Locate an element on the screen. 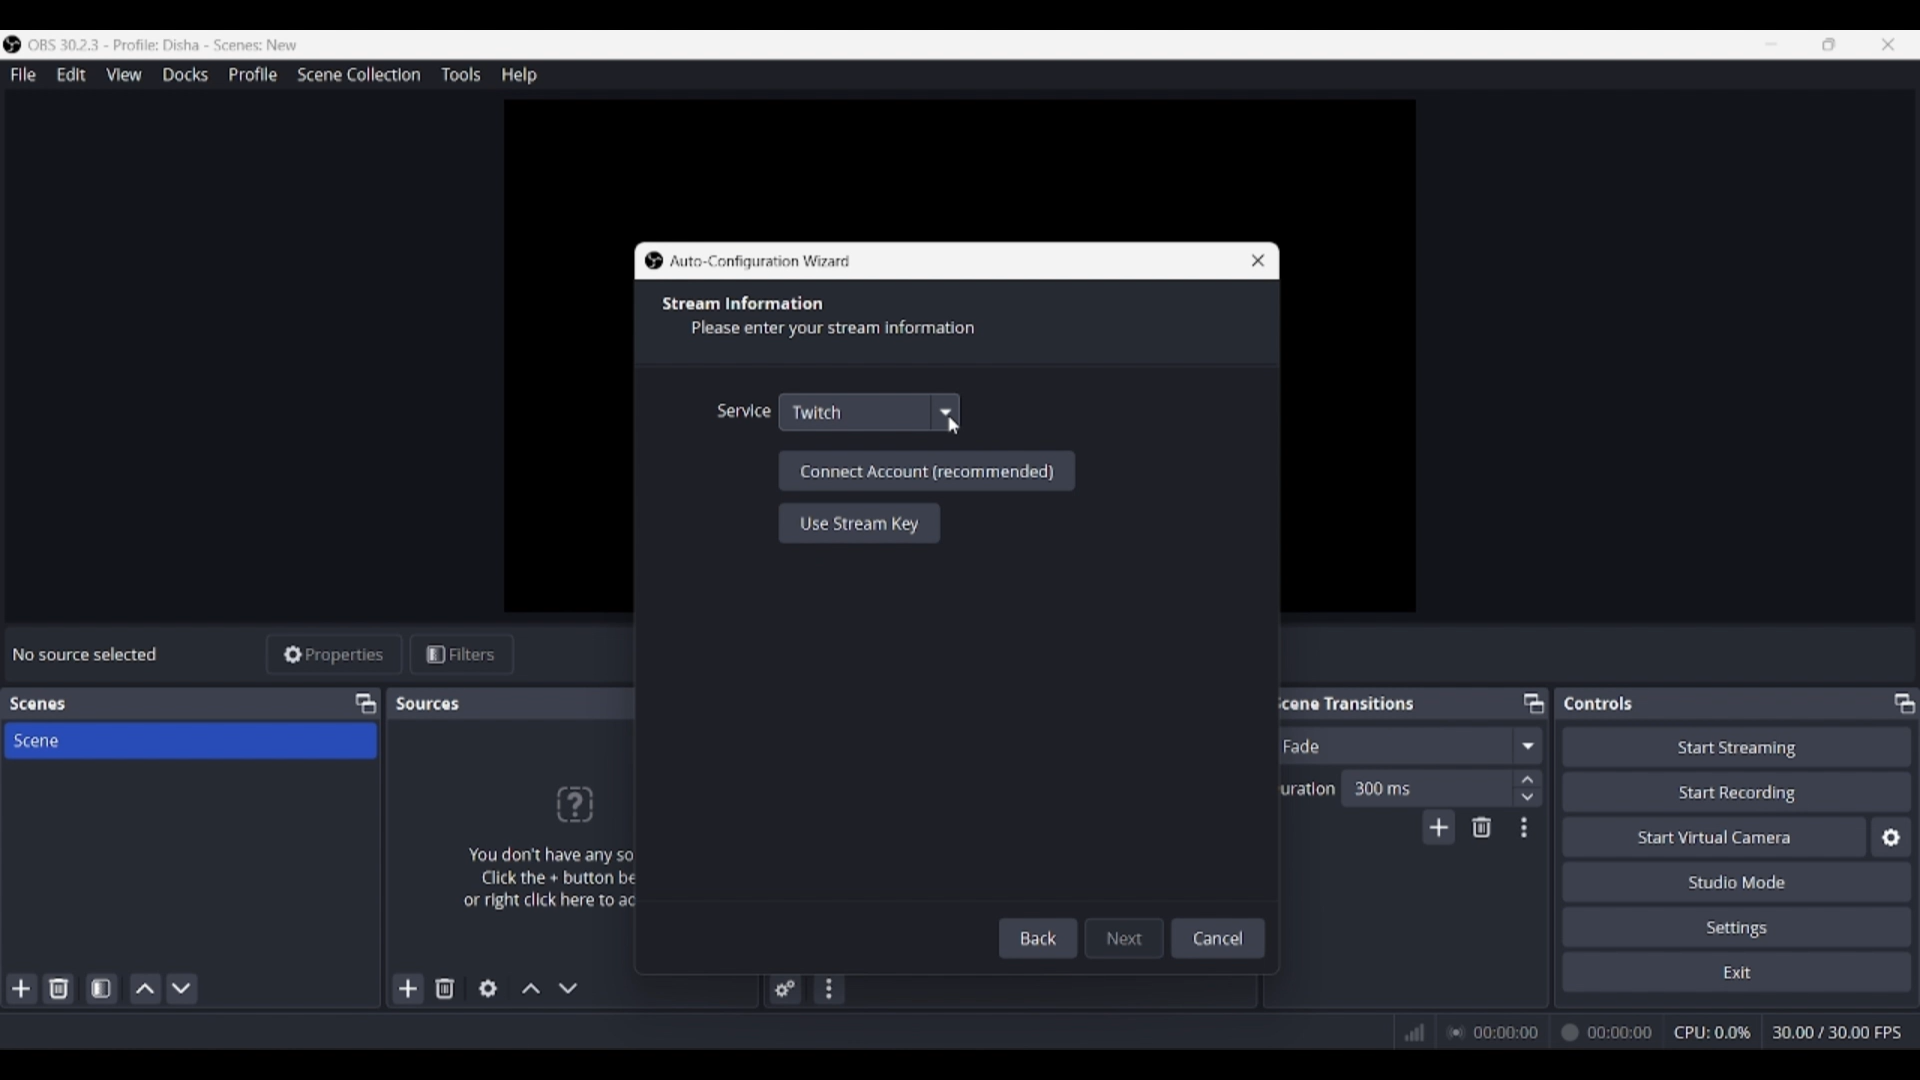 The image size is (1920, 1080). Current fade is located at coordinates (1389, 745).